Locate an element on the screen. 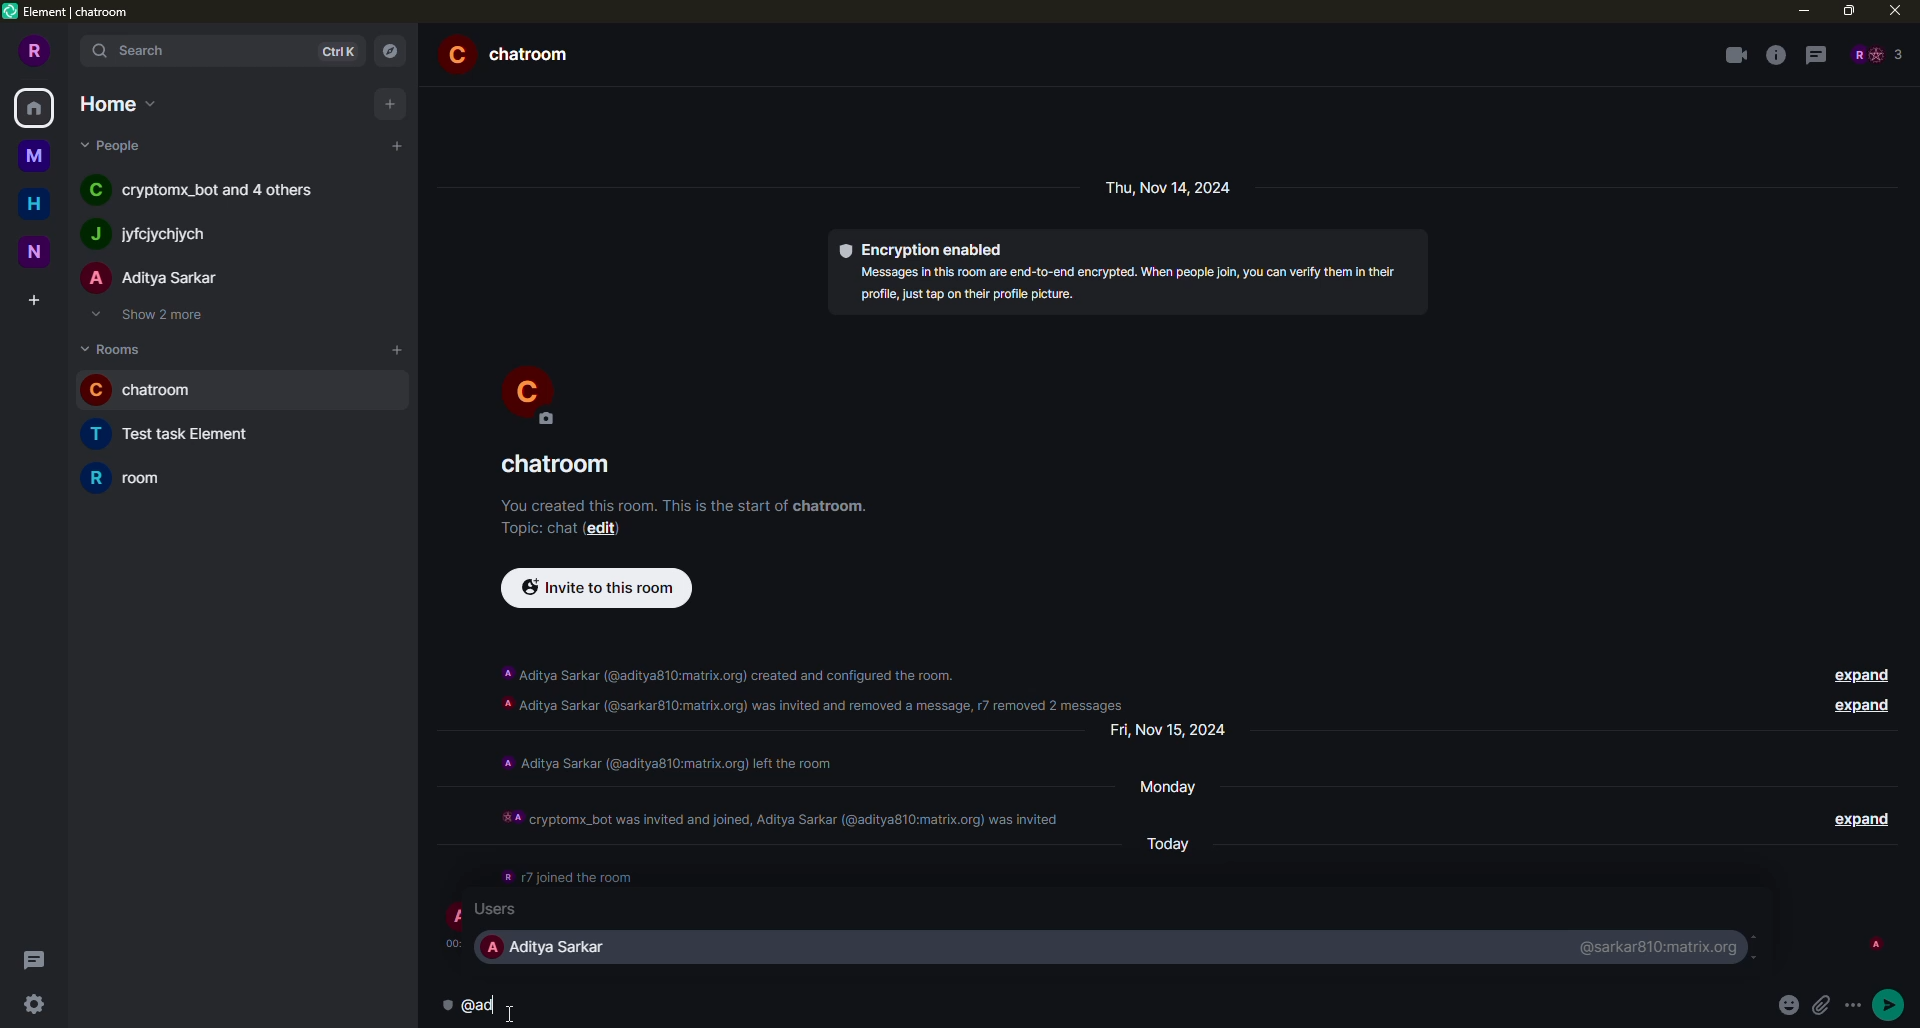 This screenshot has width=1920, height=1028. more is located at coordinates (1858, 1006).